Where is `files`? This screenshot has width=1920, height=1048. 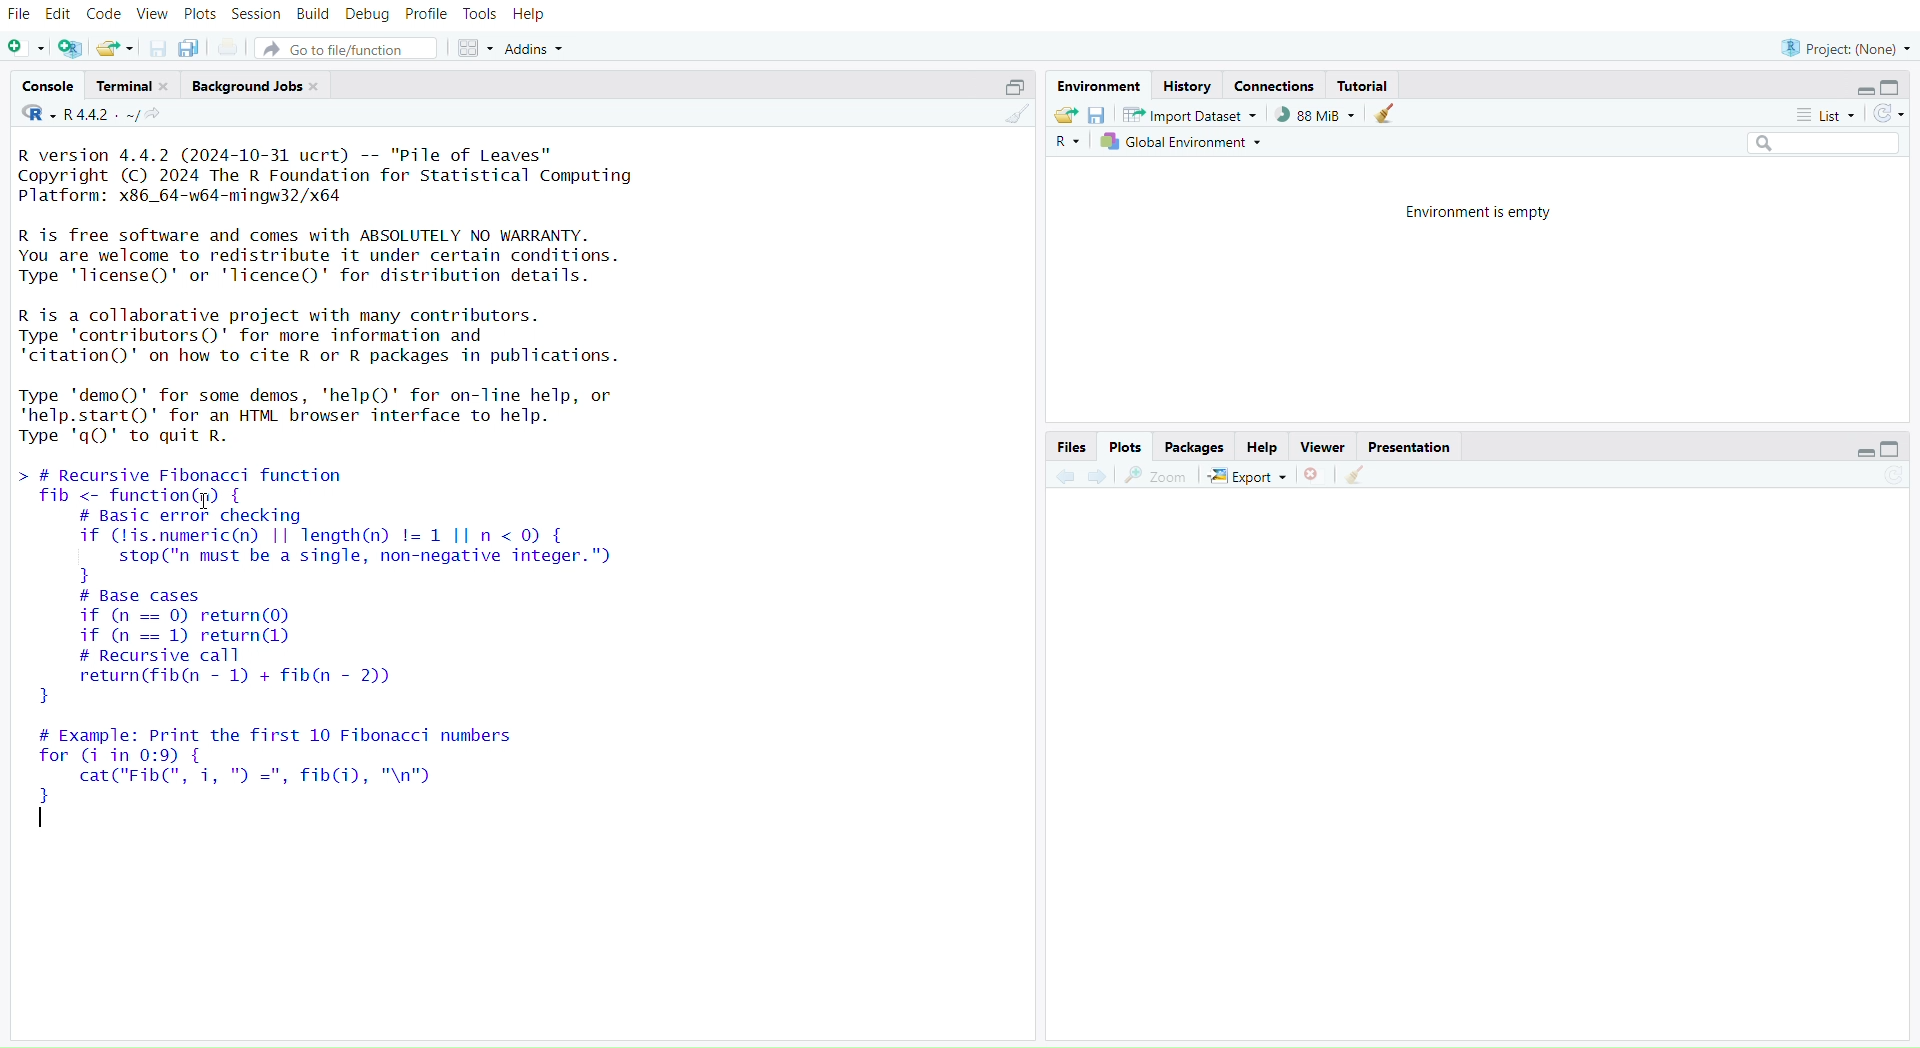 files is located at coordinates (1069, 448).